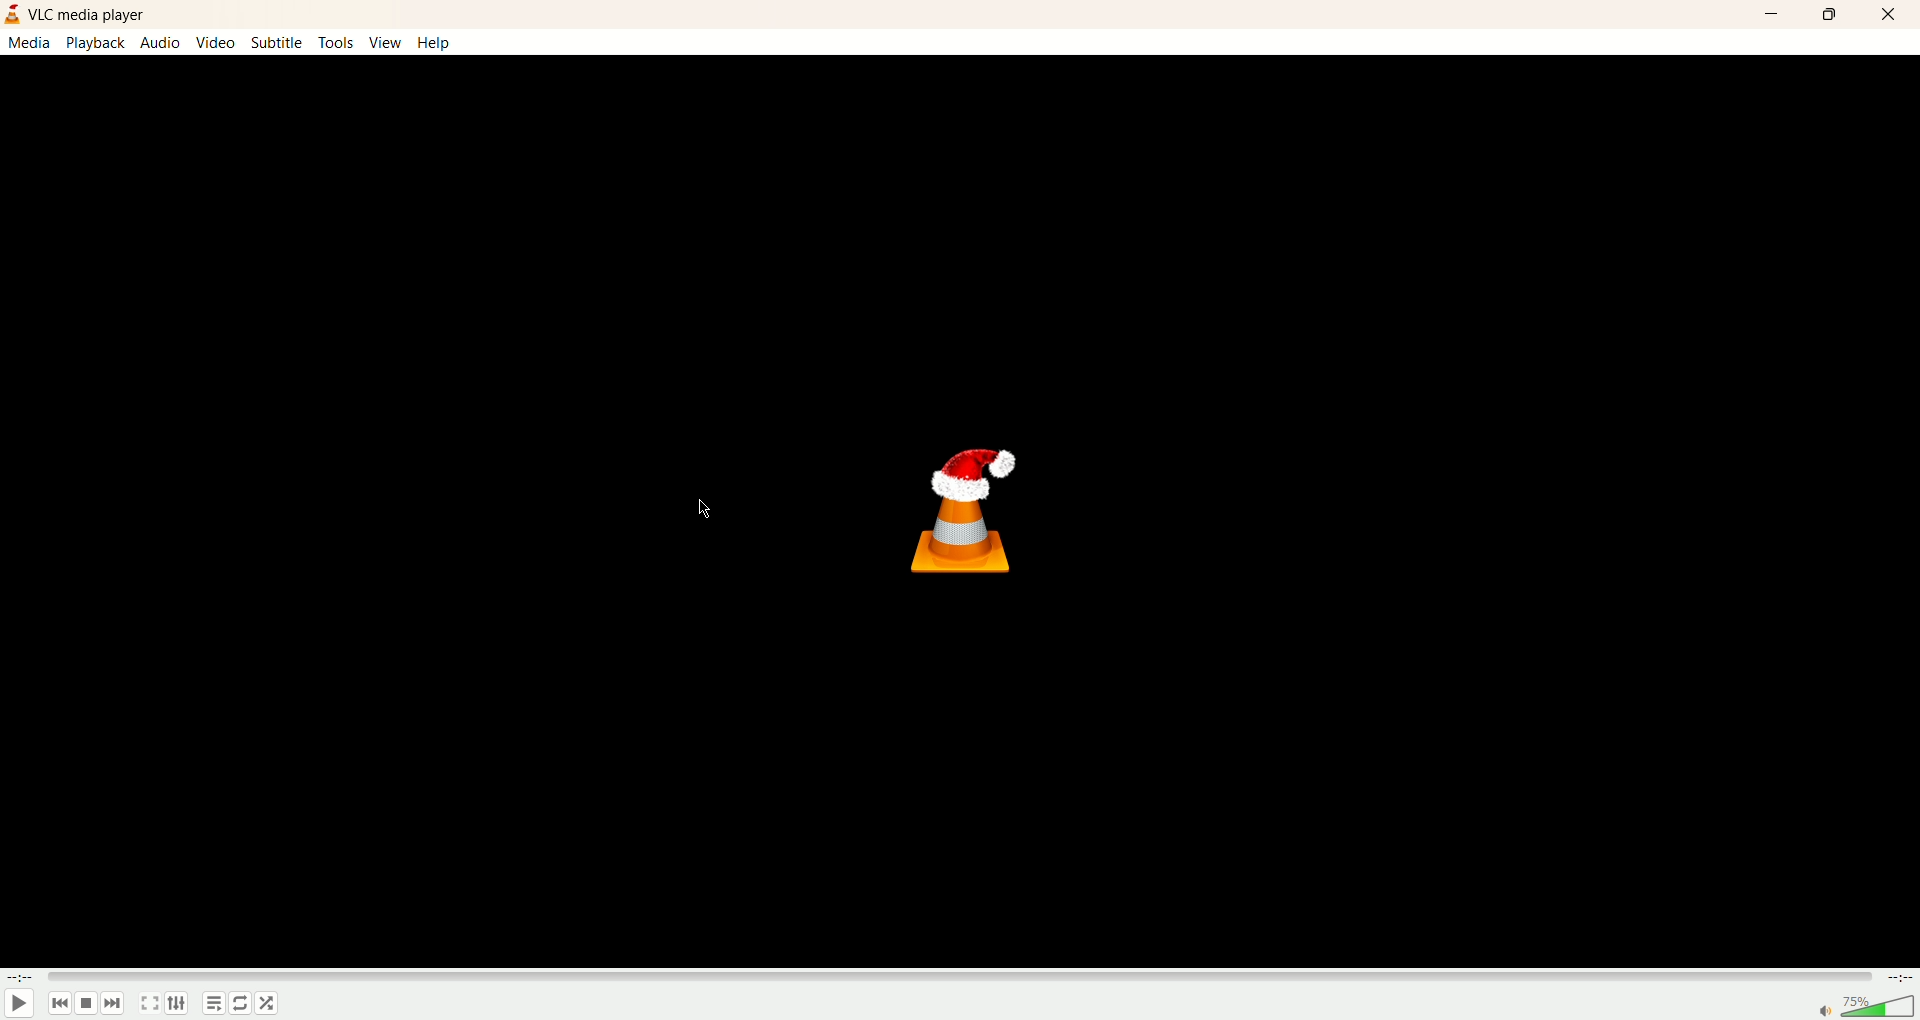 This screenshot has height=1020, width=1920. I want to click on audio, so click(162, 42).